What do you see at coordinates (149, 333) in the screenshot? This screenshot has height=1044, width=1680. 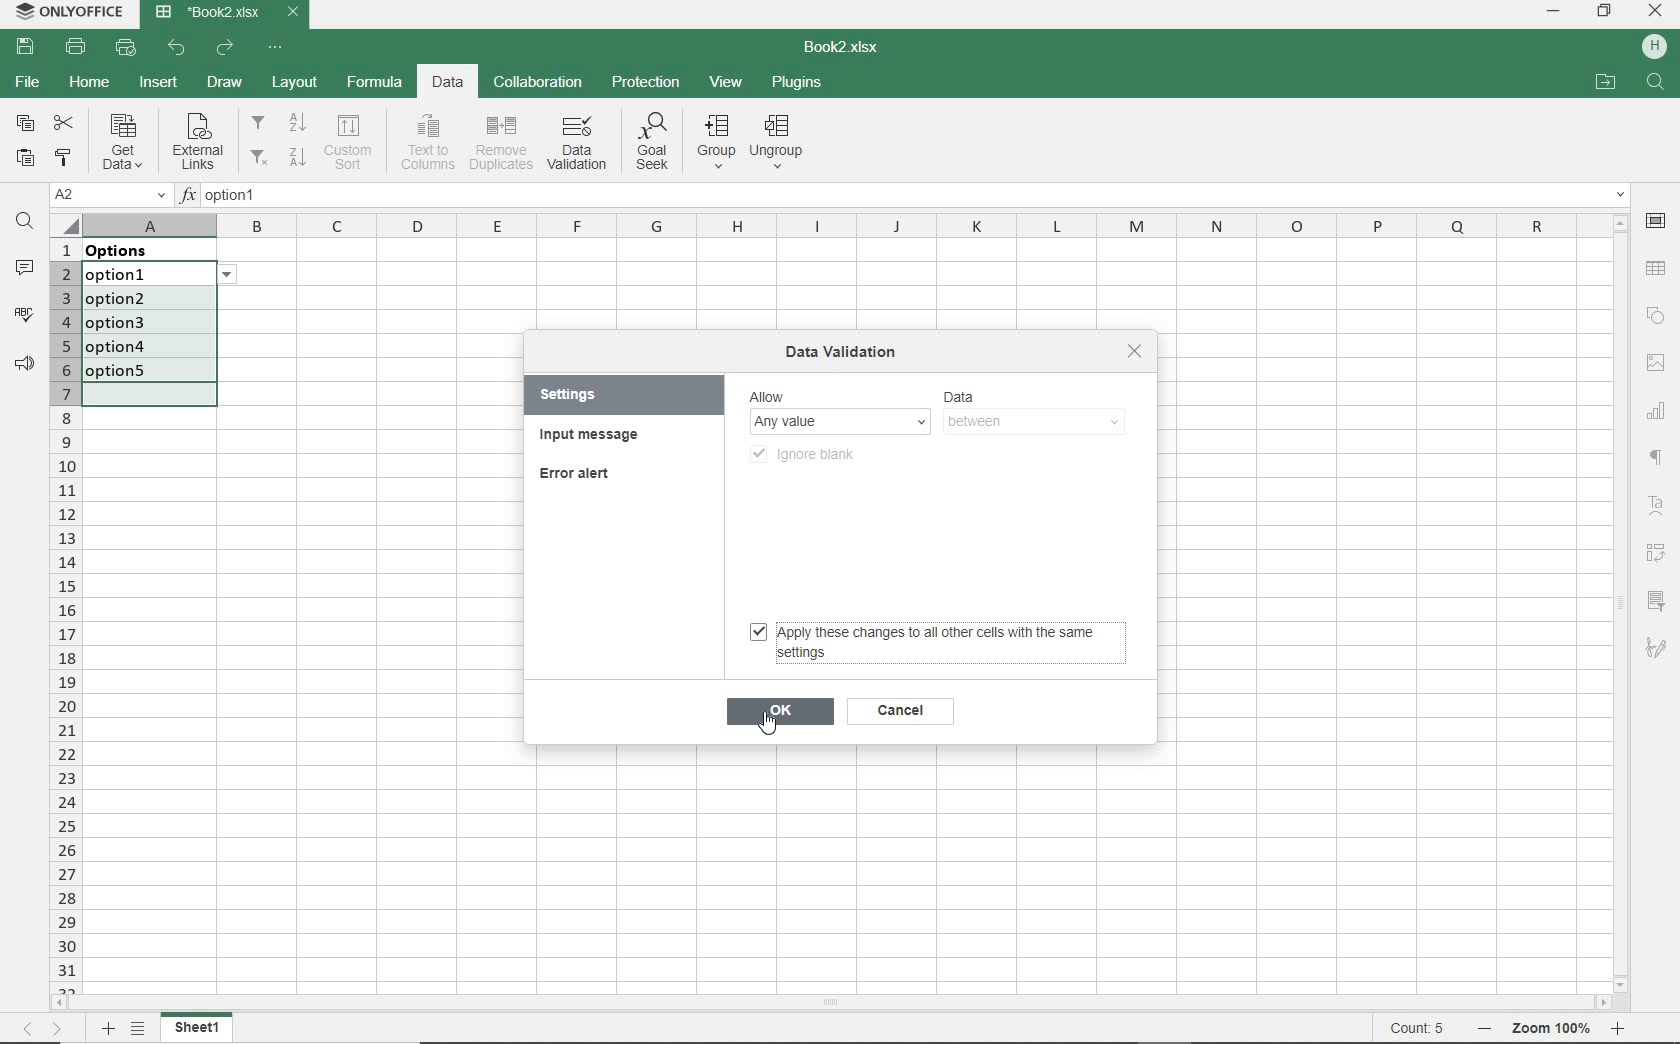 I see `selected cells` at bounding box center [149, 333].